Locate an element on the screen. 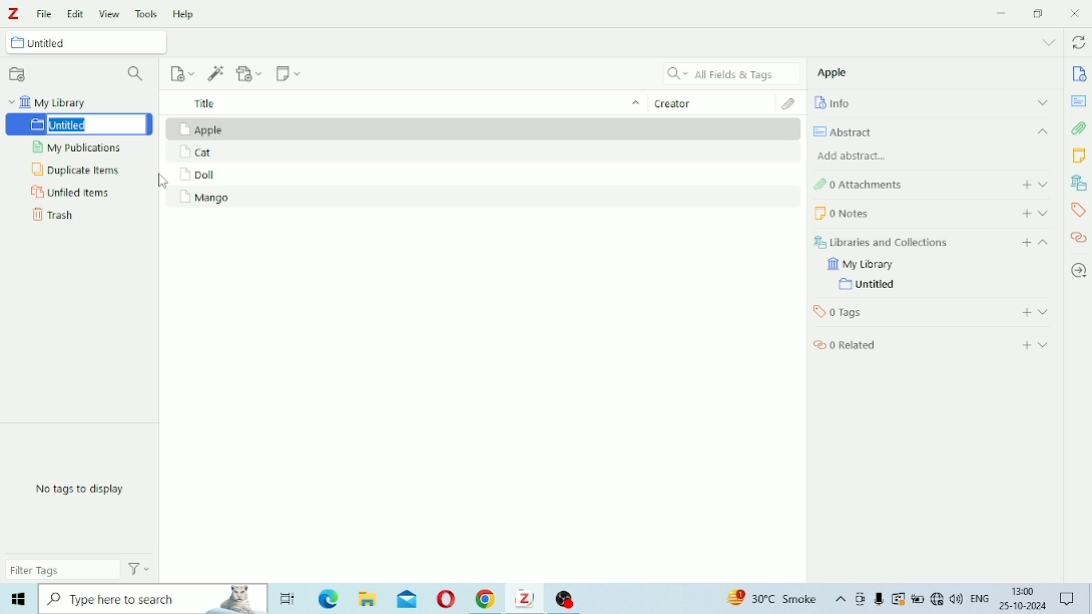 The image size is (1092, 614). Untitled is located at coordinates (80, 125).